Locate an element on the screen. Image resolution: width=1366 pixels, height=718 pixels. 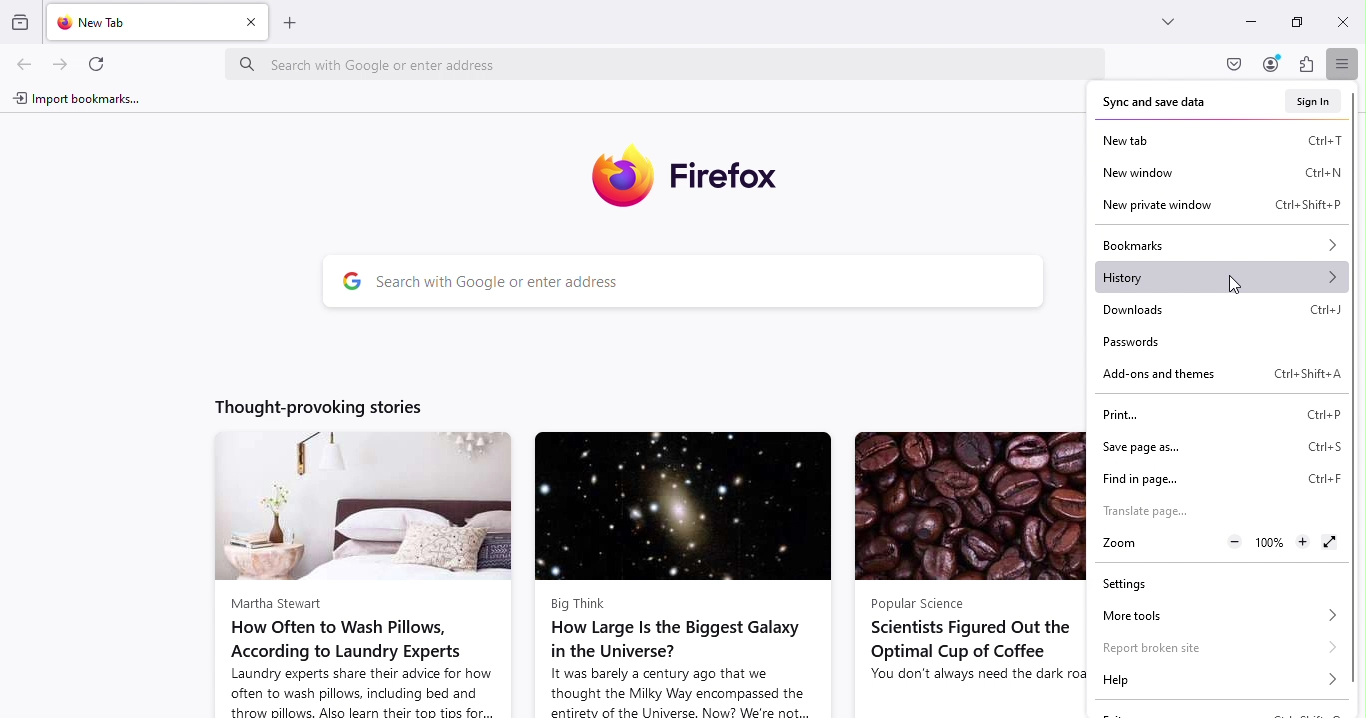
Zoom is located at coordinates (1155, 544).